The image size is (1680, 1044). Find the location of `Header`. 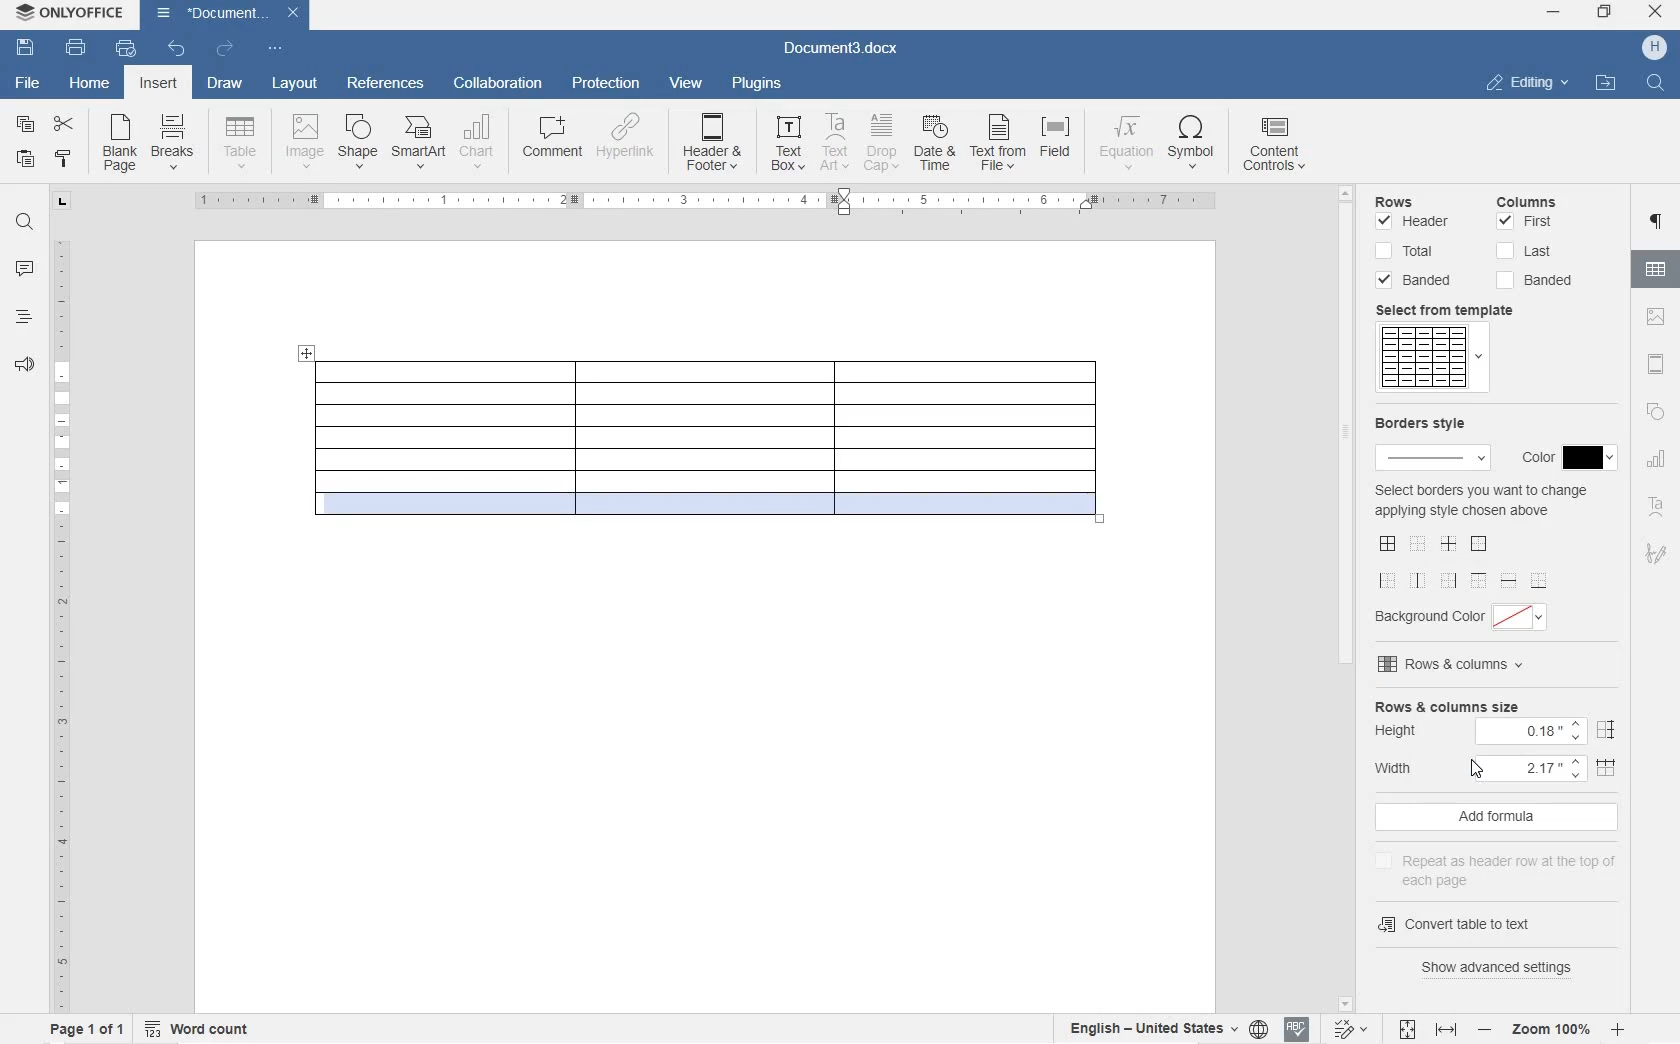

Header is located at coordinates (1414, 224).